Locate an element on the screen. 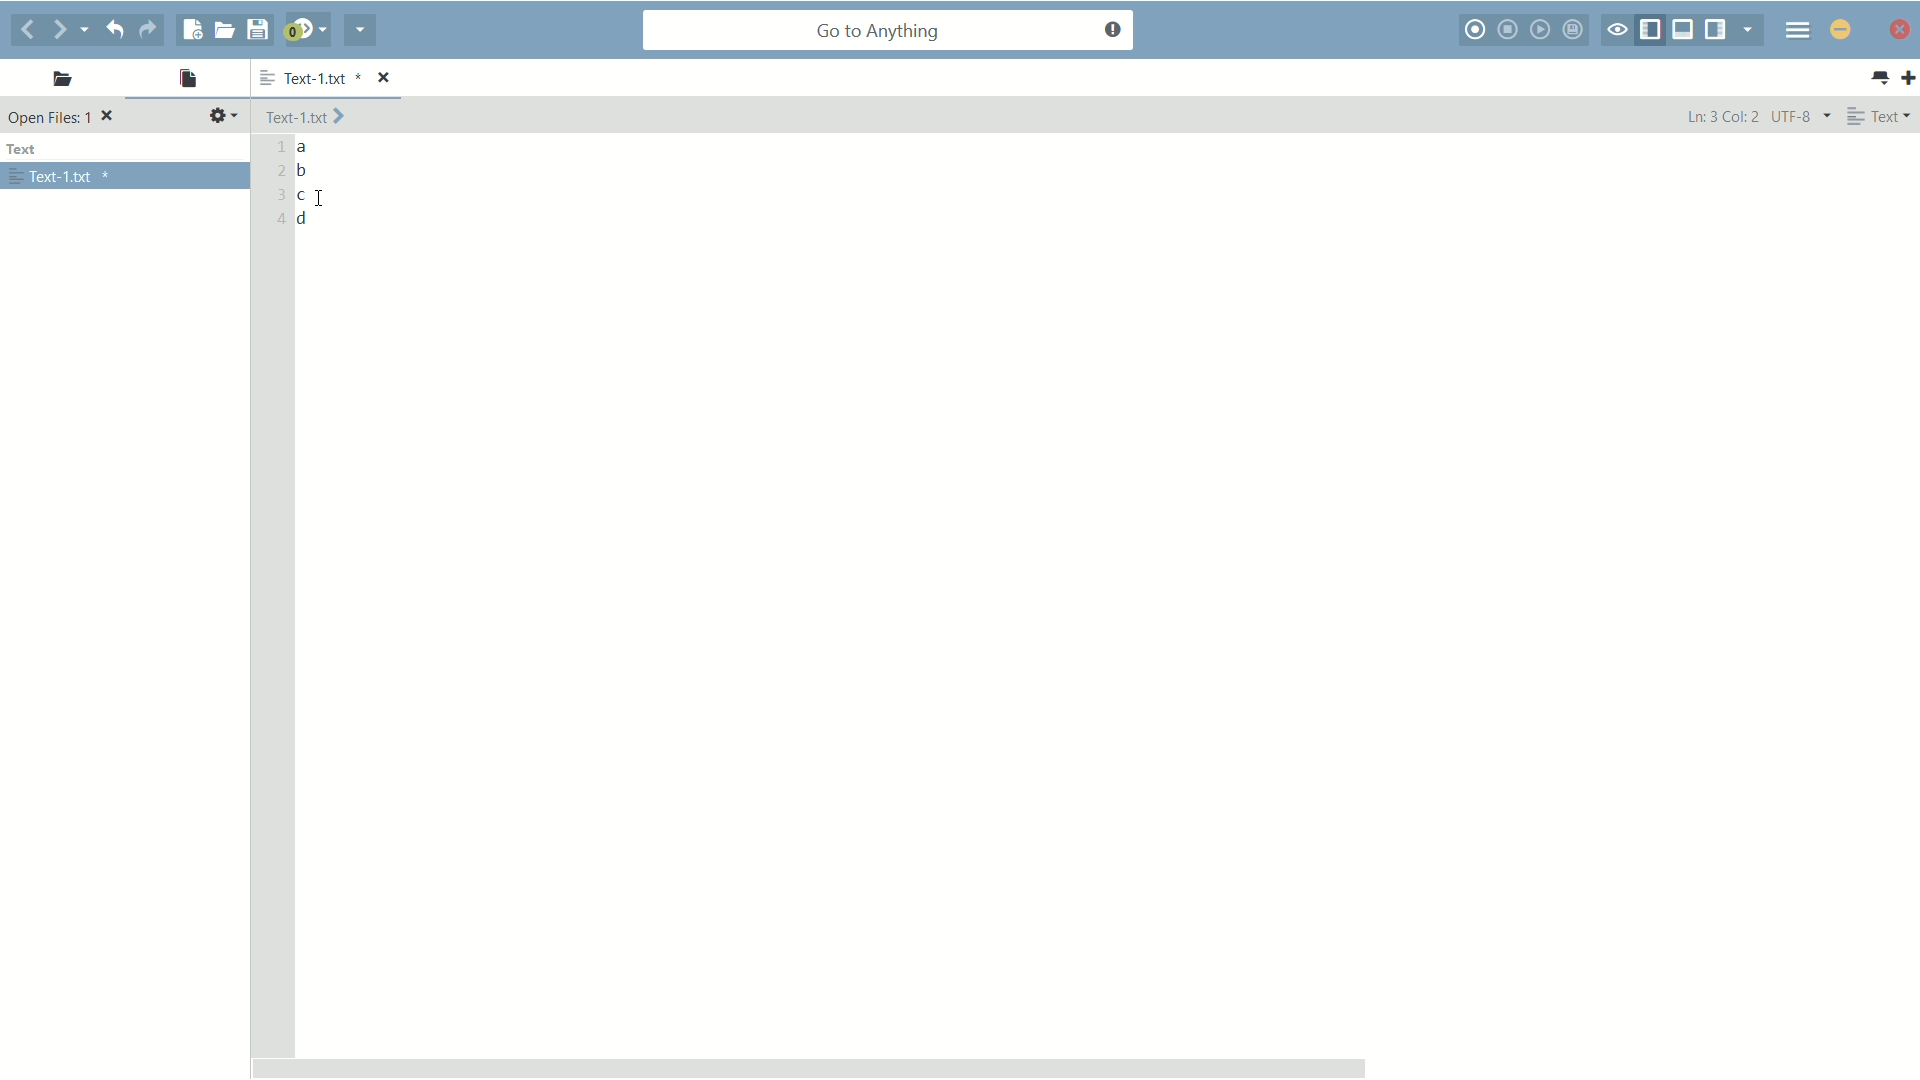  save macros to toolbox is located at coordinates (1575, 29).